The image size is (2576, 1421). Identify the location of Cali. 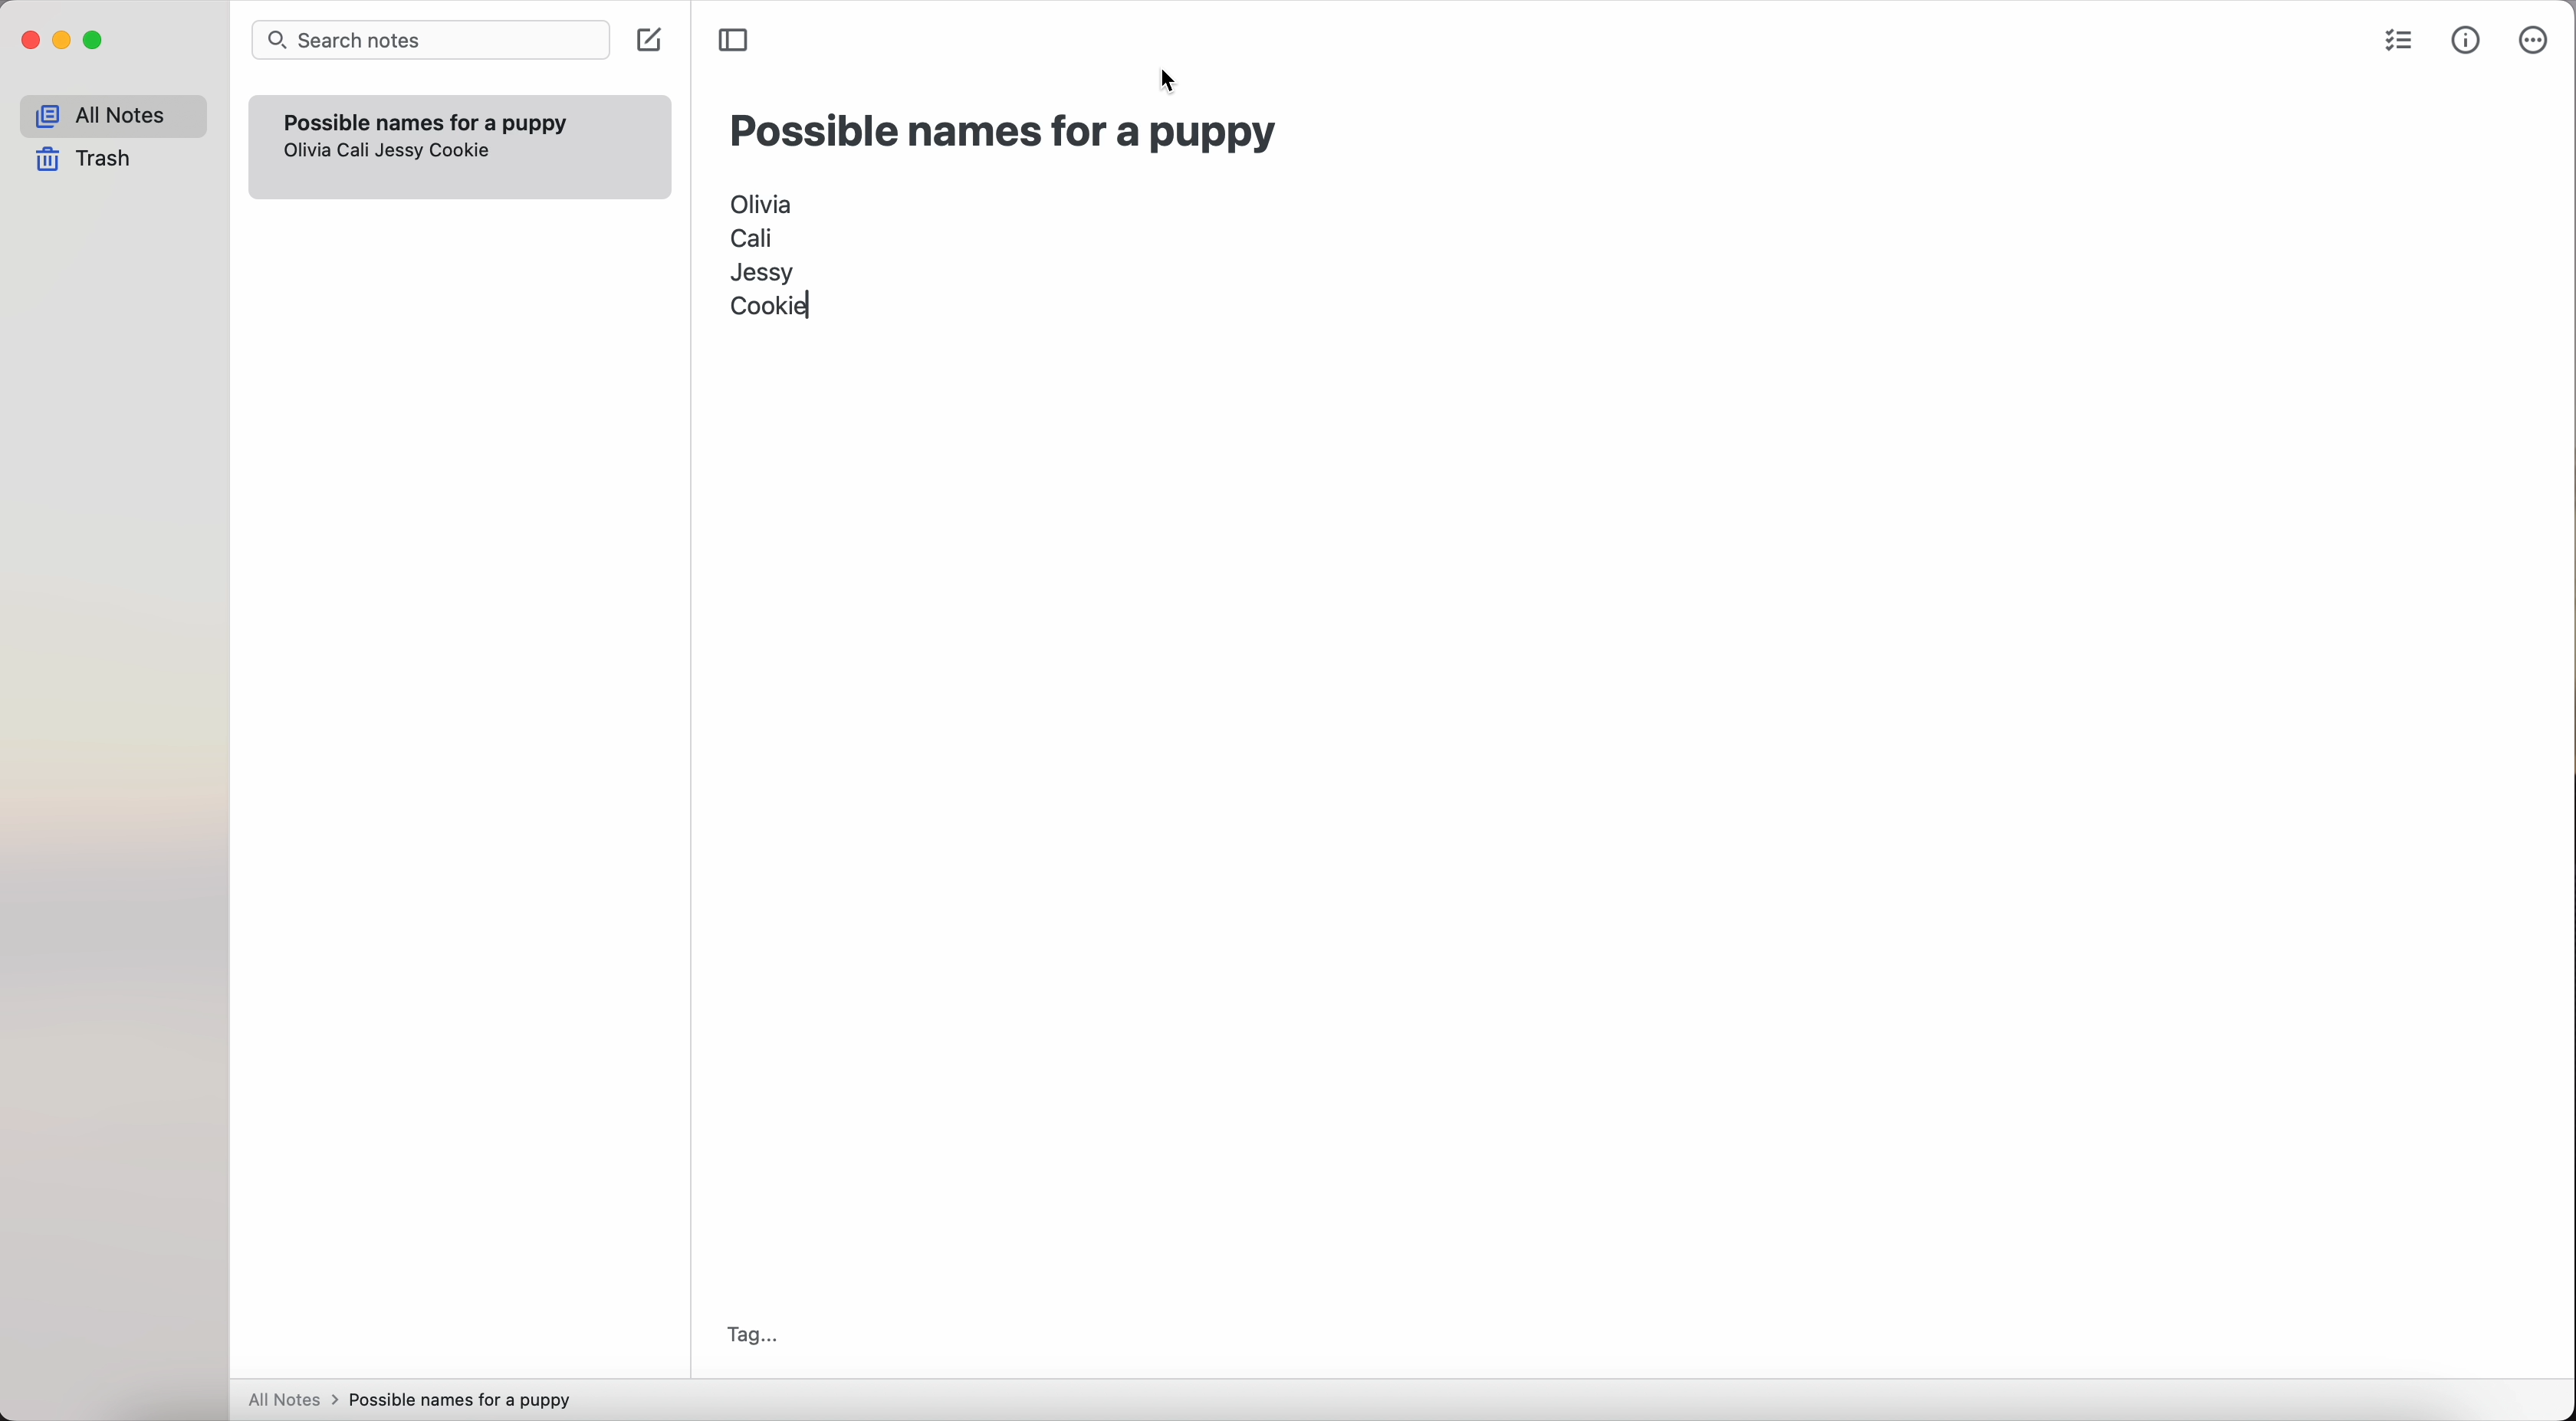
(361, 152).